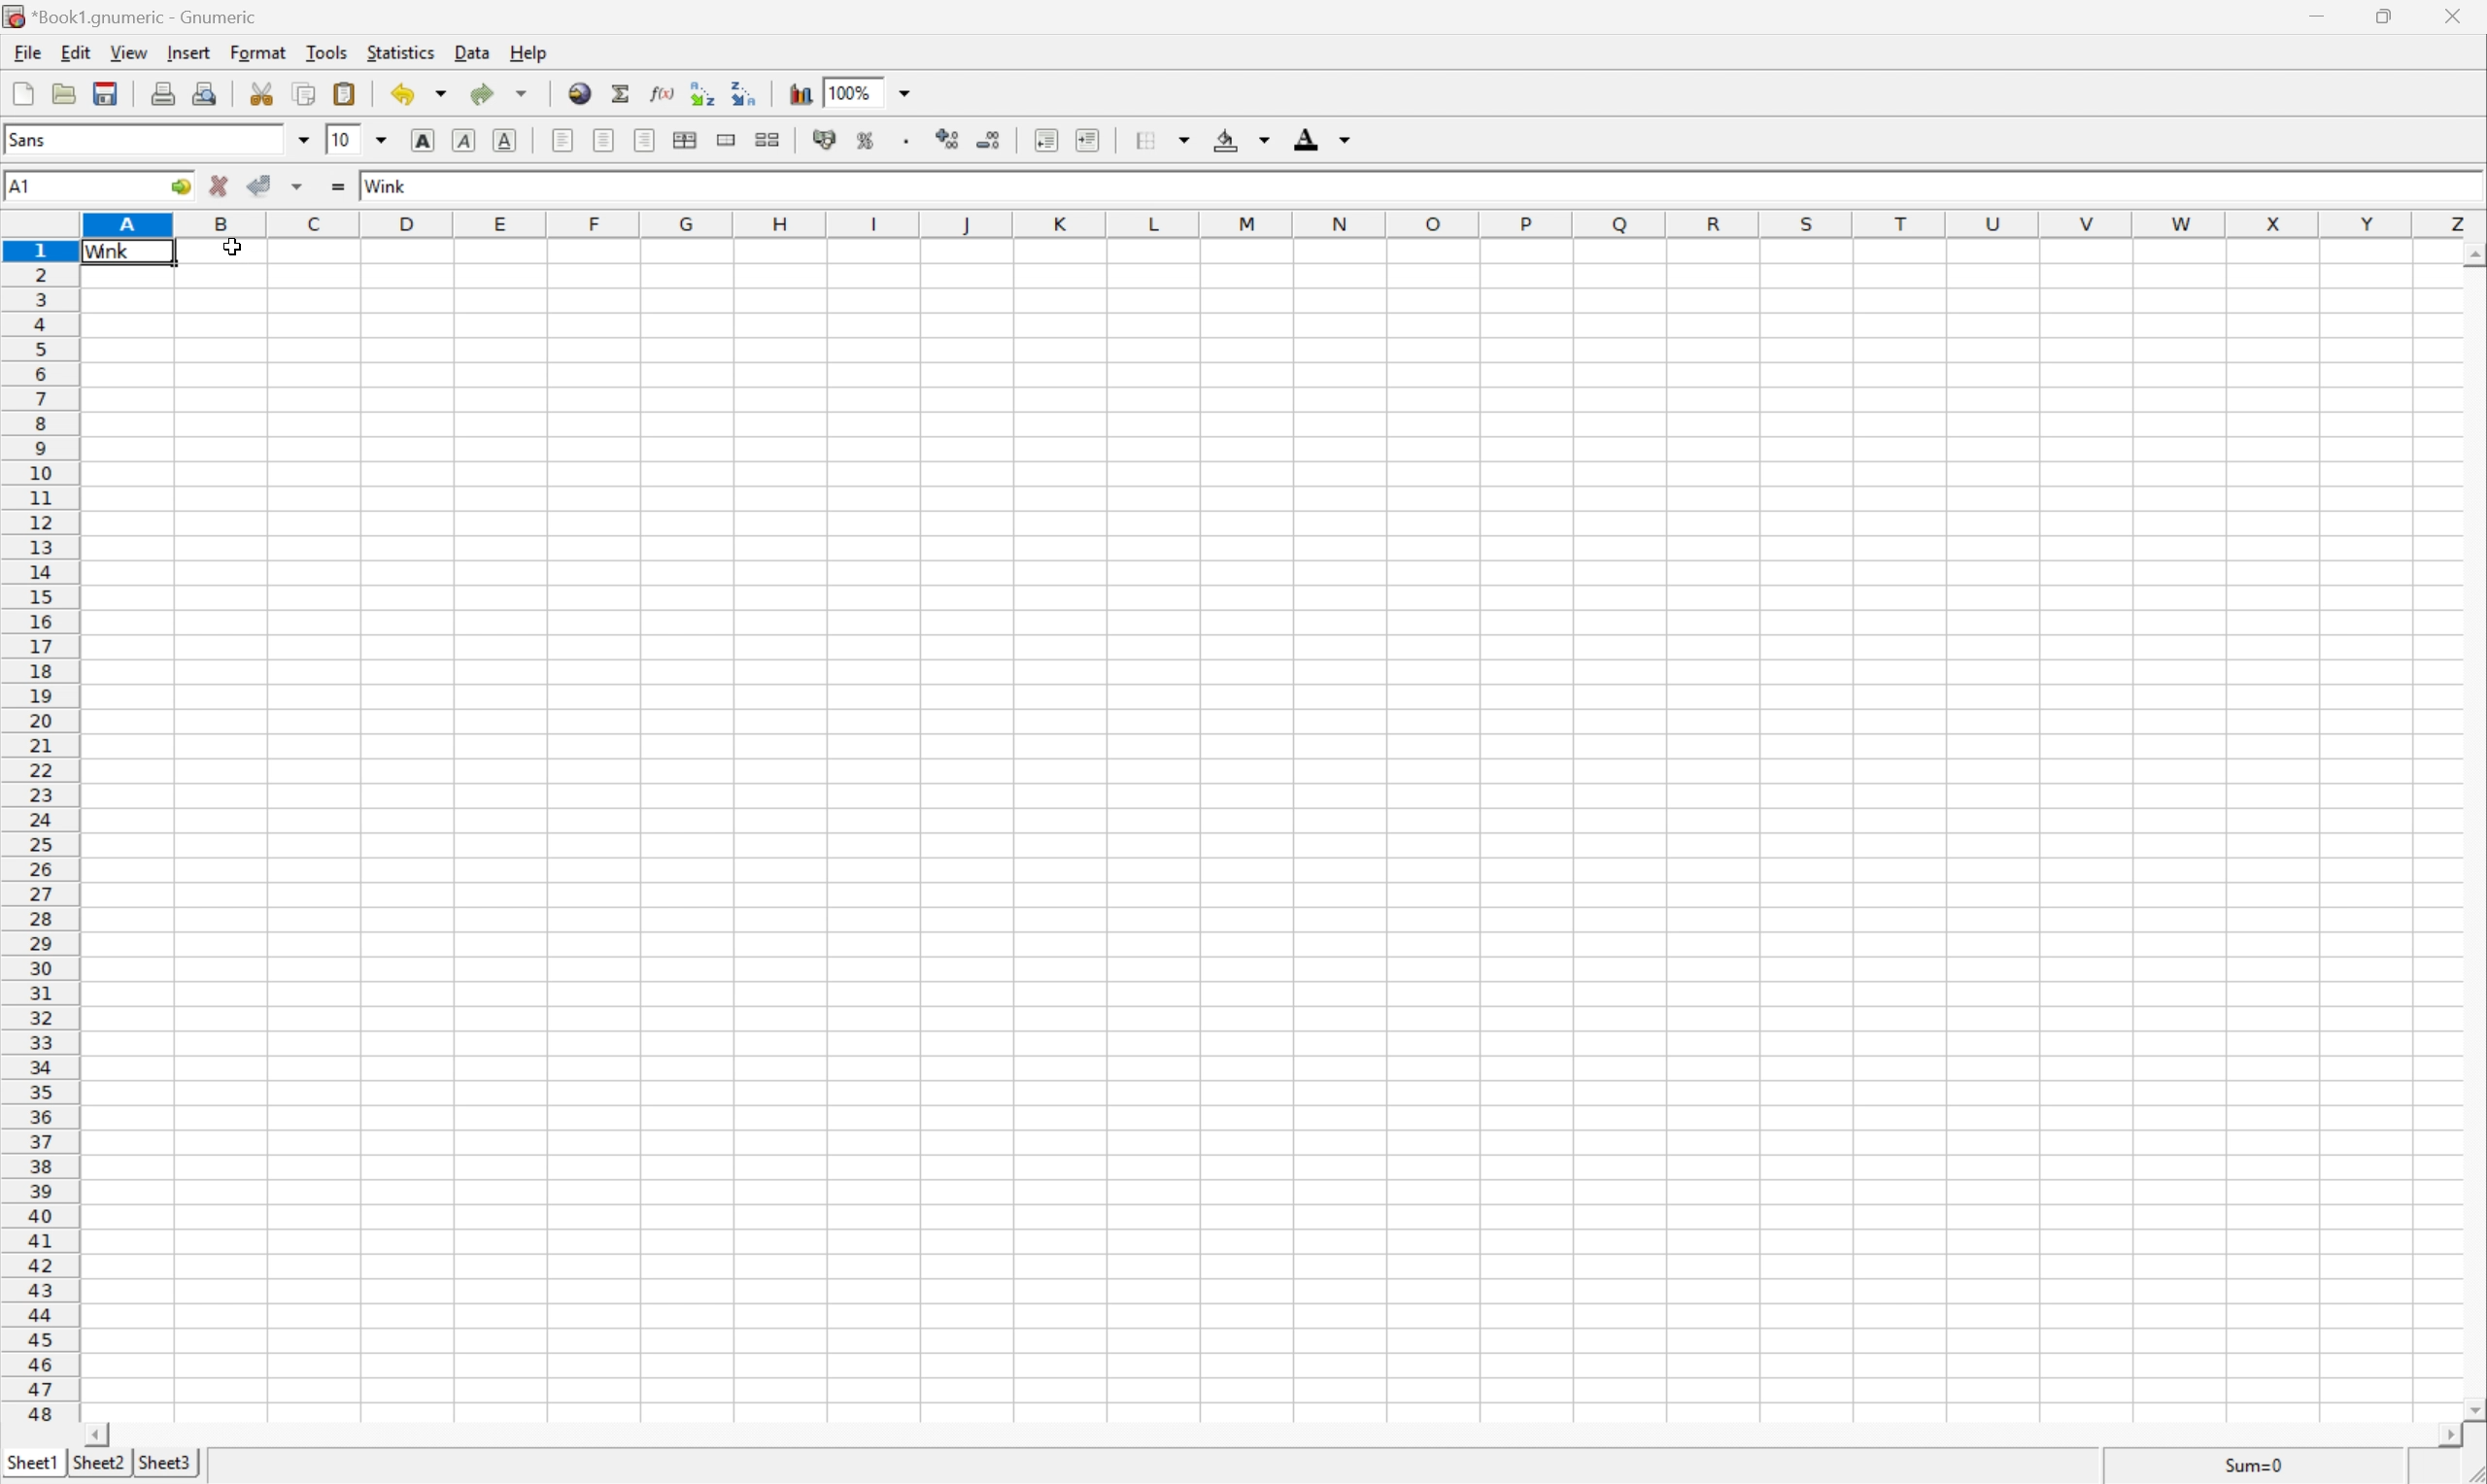 The height and width of the screenshot is (1484, 2487). I want to click on minimize, so click(2320, 18).